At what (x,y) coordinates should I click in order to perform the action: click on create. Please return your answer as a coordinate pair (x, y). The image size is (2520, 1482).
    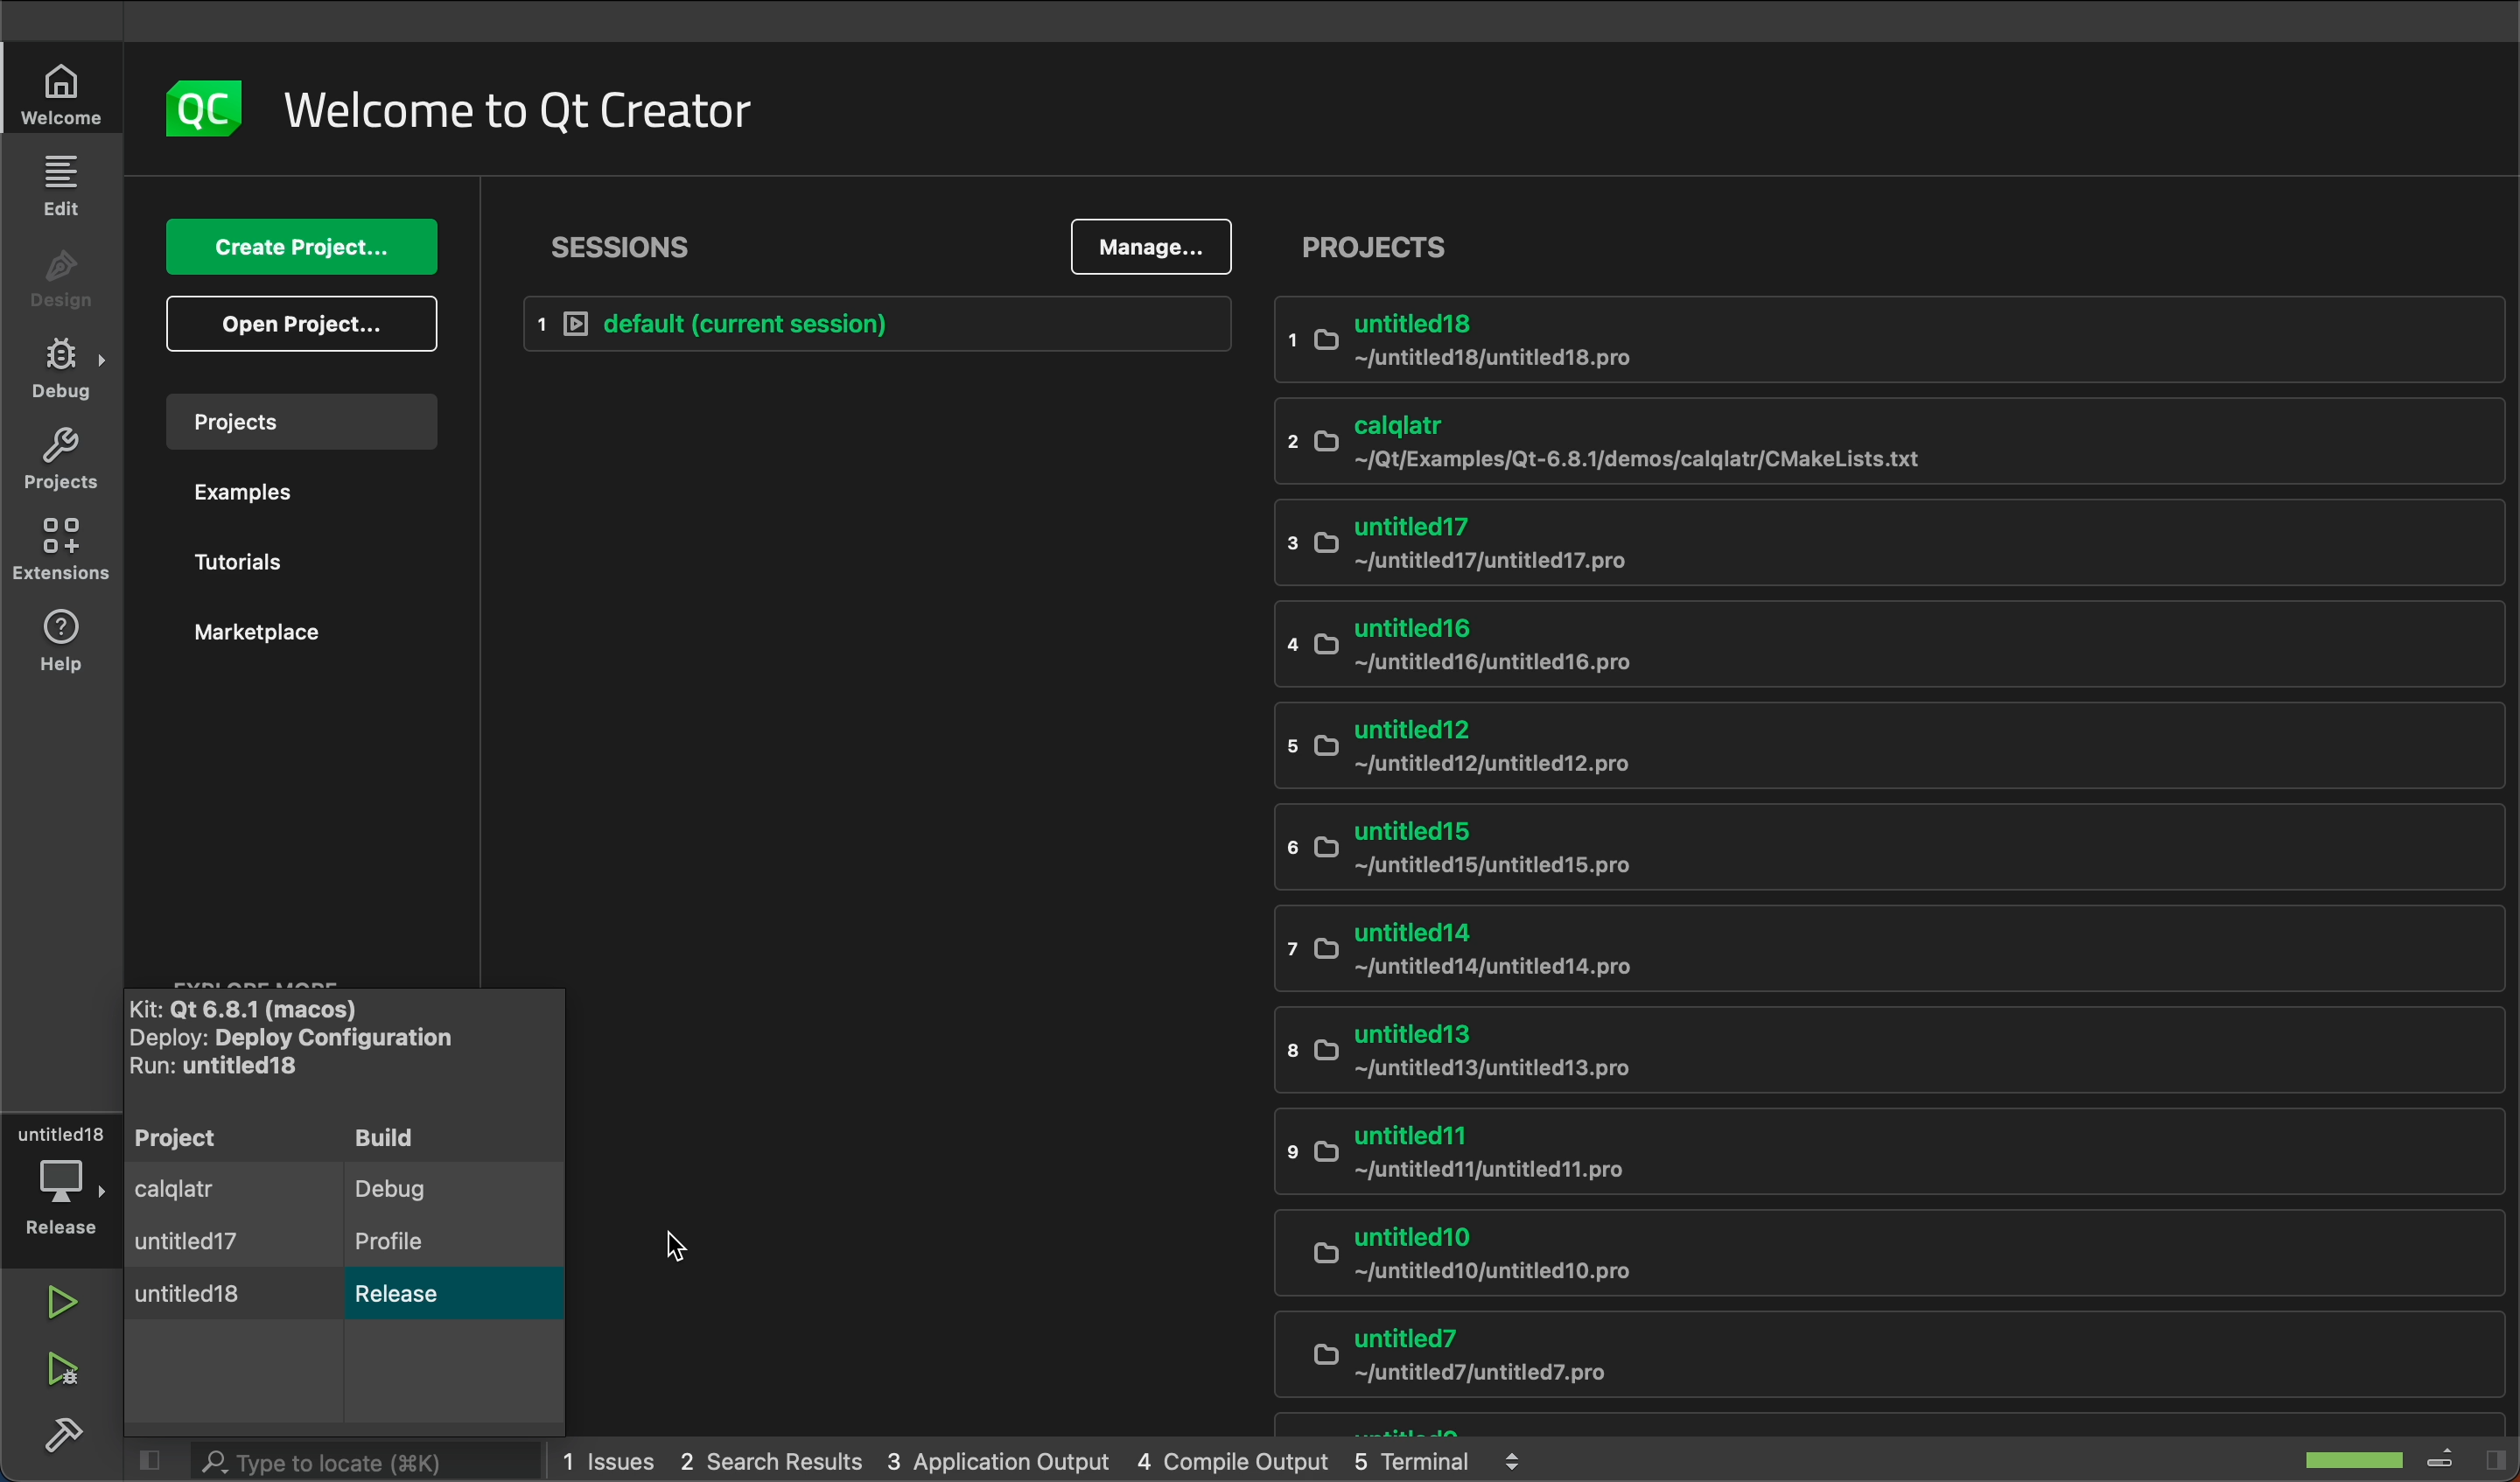
    Looking at the image, I should click on (303, 247).